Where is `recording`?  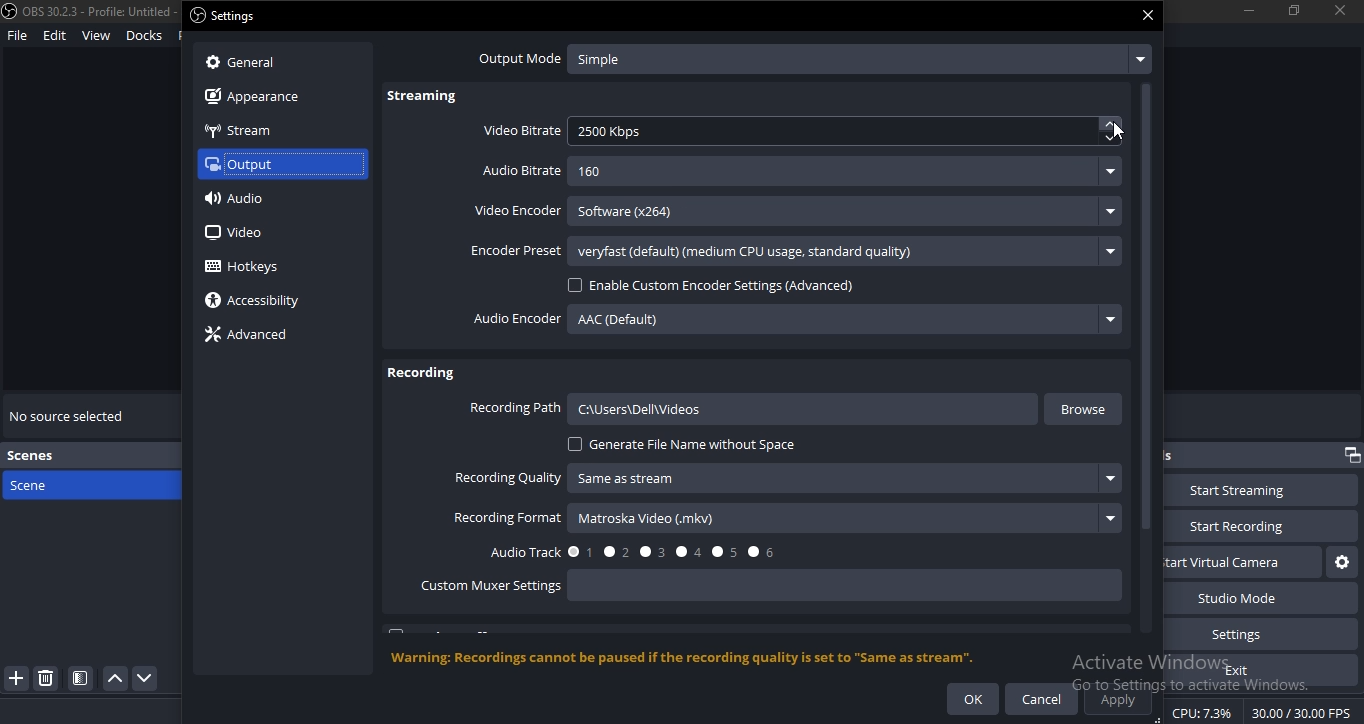
recording is located at coordinates (420, 370).